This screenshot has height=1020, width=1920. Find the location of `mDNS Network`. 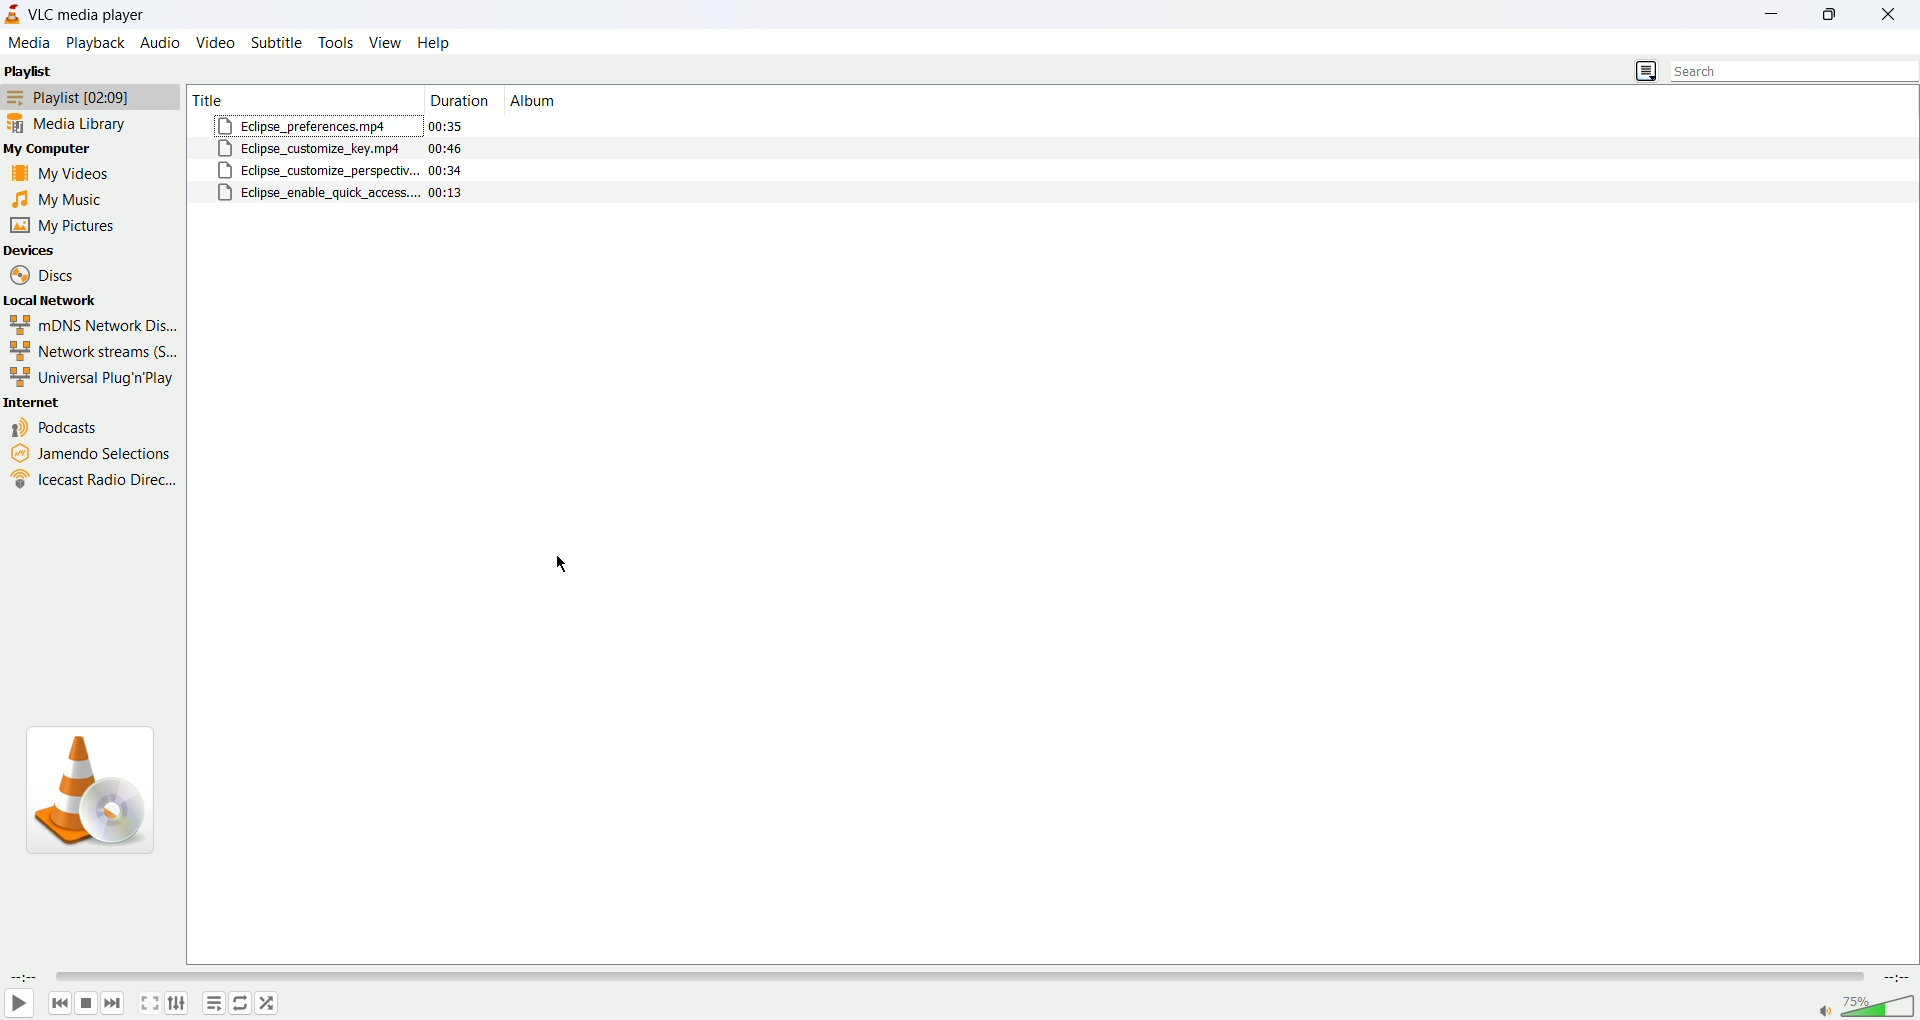

mDNS Network is located at coordinates (91, 326).